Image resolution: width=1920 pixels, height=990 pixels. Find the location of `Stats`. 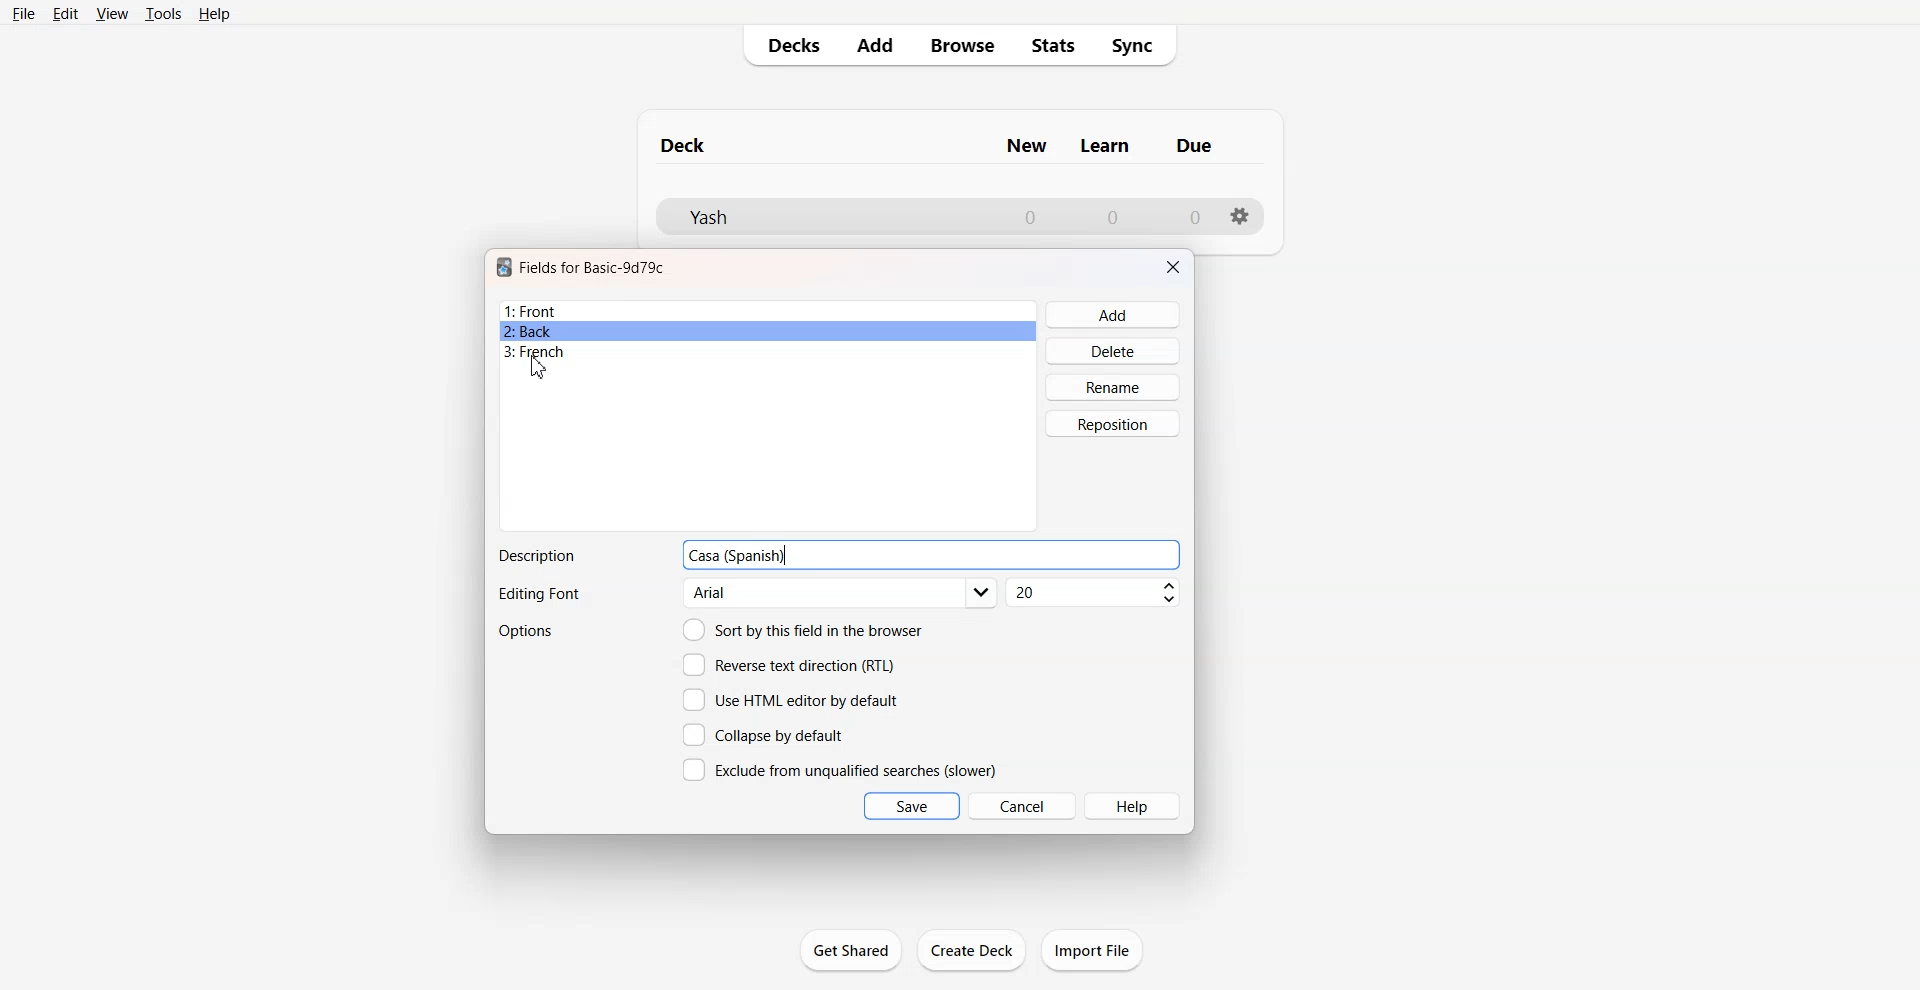

Stats is located at coordinates (1054, 46).